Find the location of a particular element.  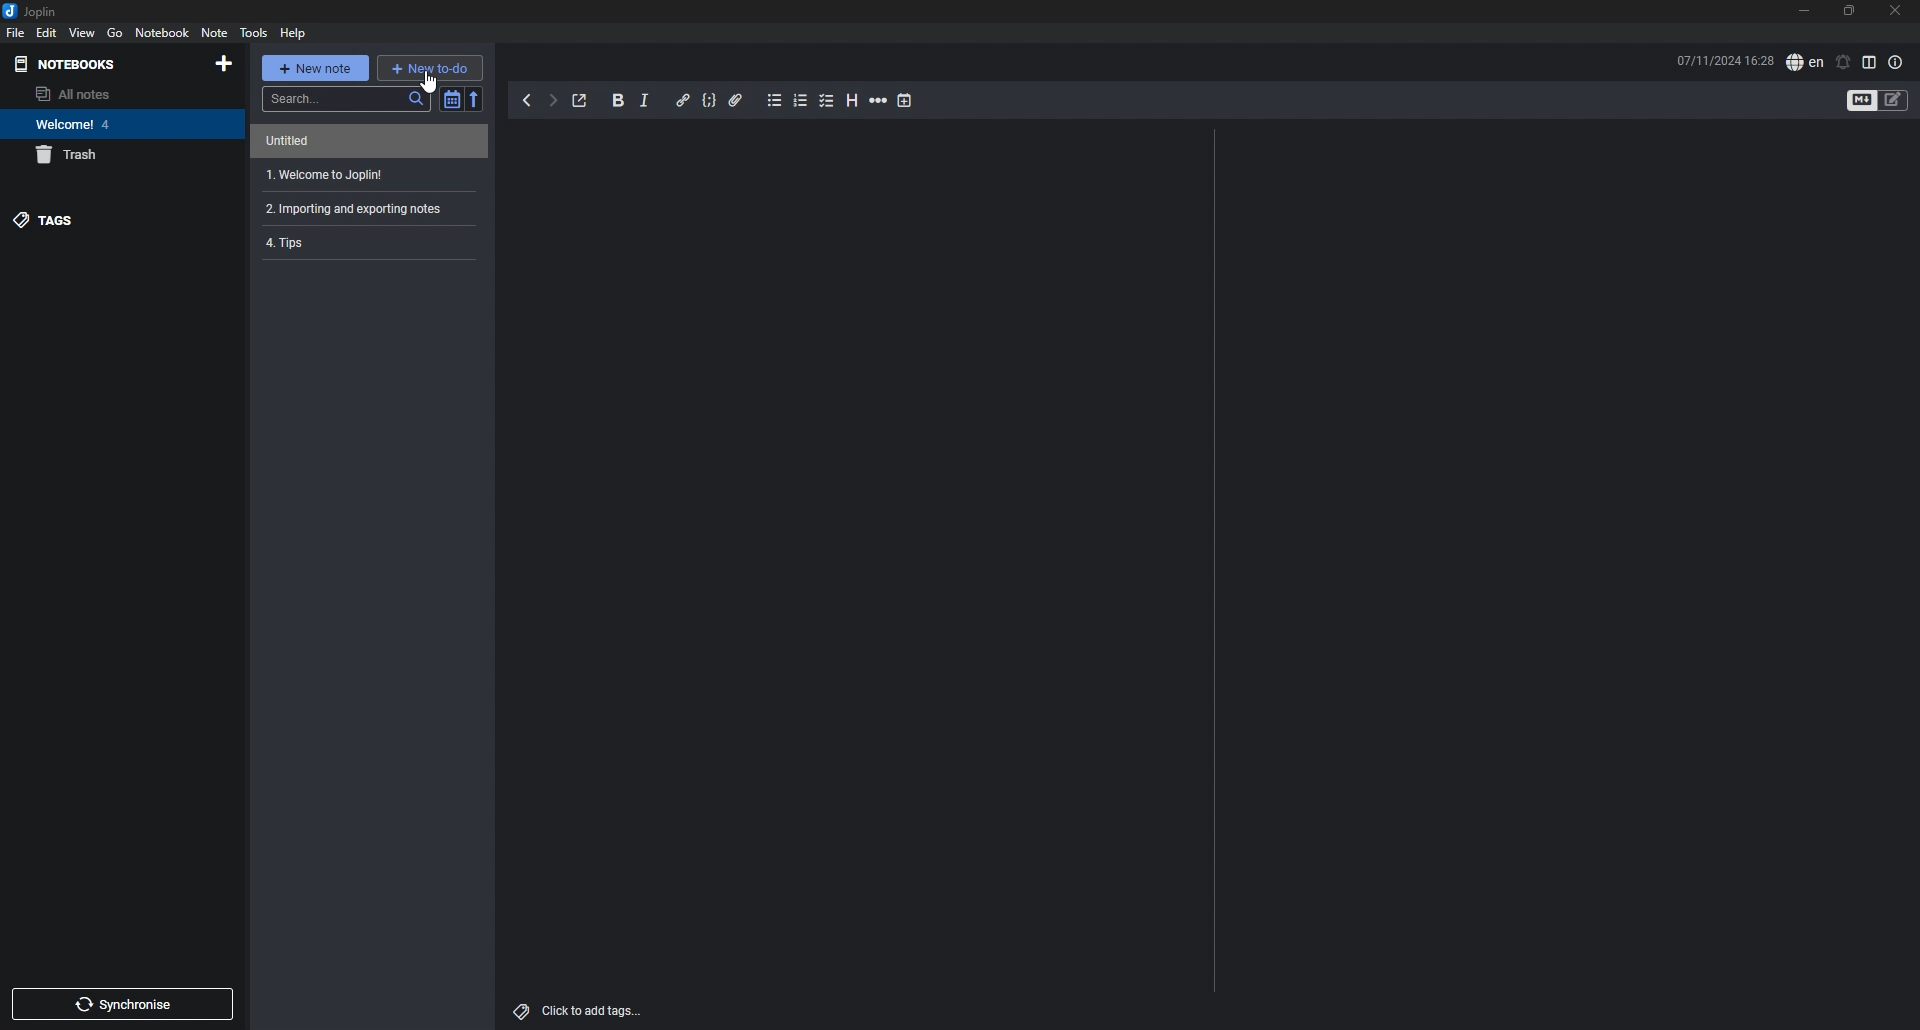

bullet list is located at coordinates (775, 101).